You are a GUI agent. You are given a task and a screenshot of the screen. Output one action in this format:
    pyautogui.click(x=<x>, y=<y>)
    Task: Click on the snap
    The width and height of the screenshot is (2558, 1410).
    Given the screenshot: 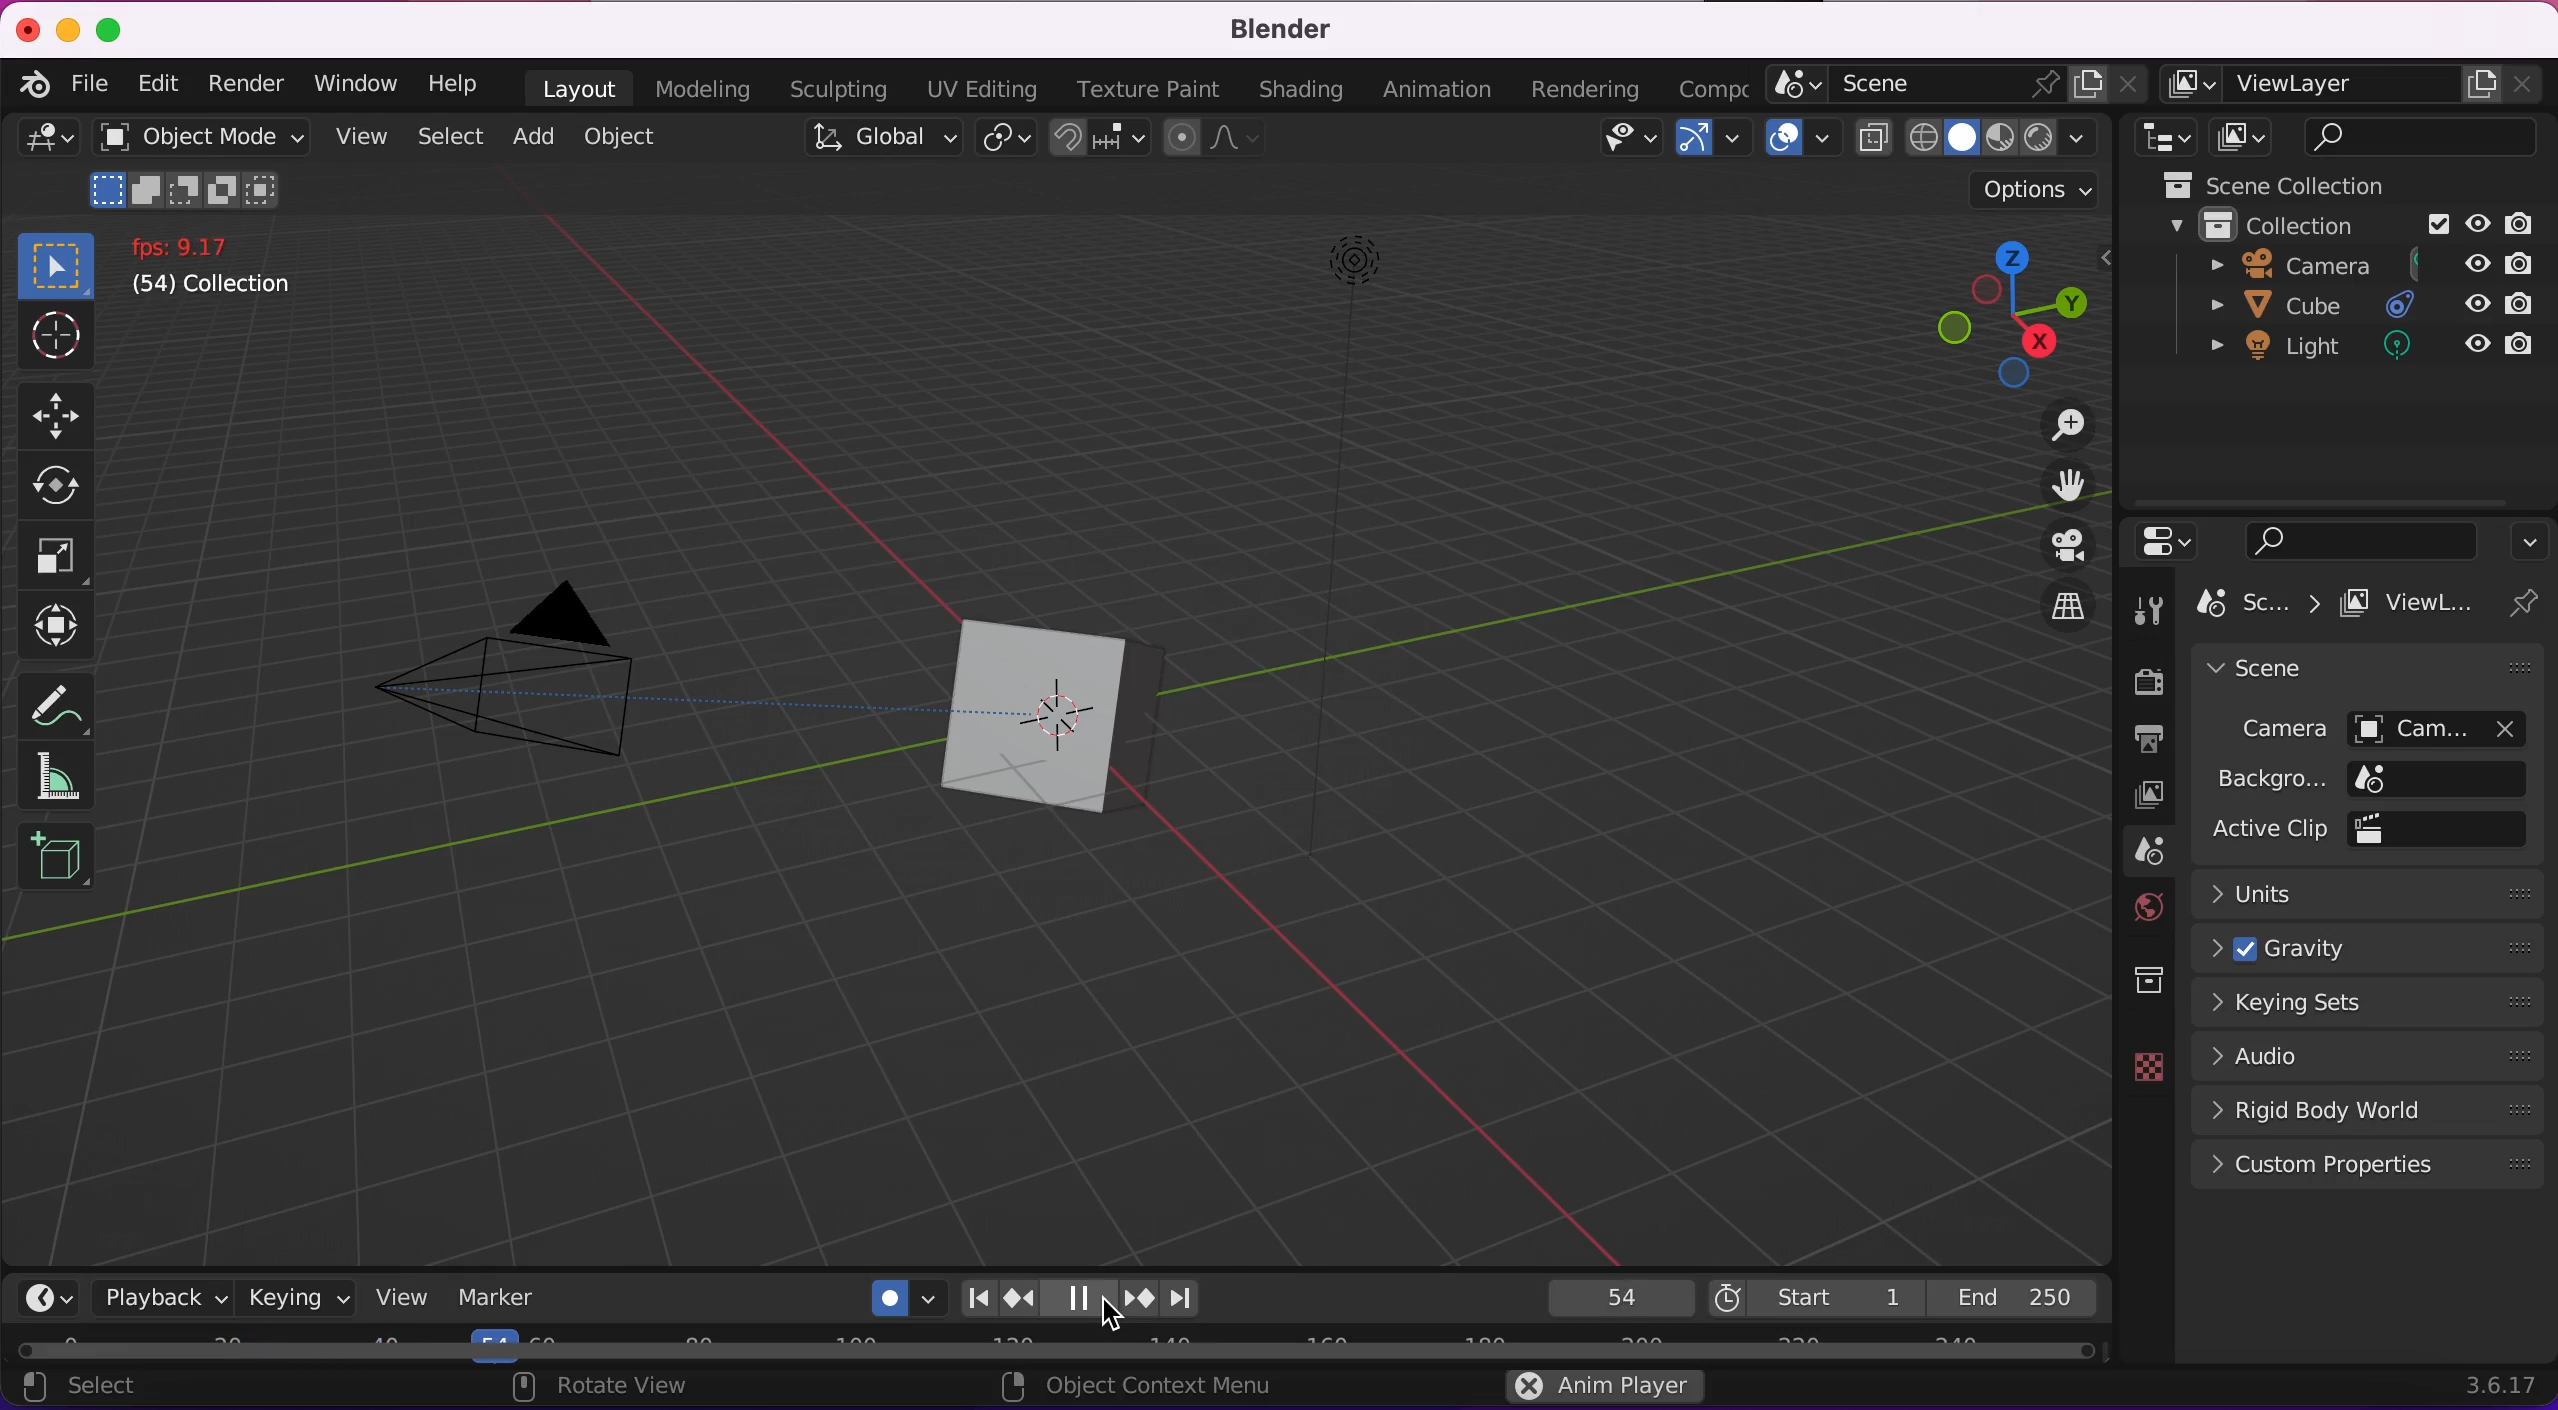 What is the action you would take?
    pyautogui.click(x=1097, y=140)
    